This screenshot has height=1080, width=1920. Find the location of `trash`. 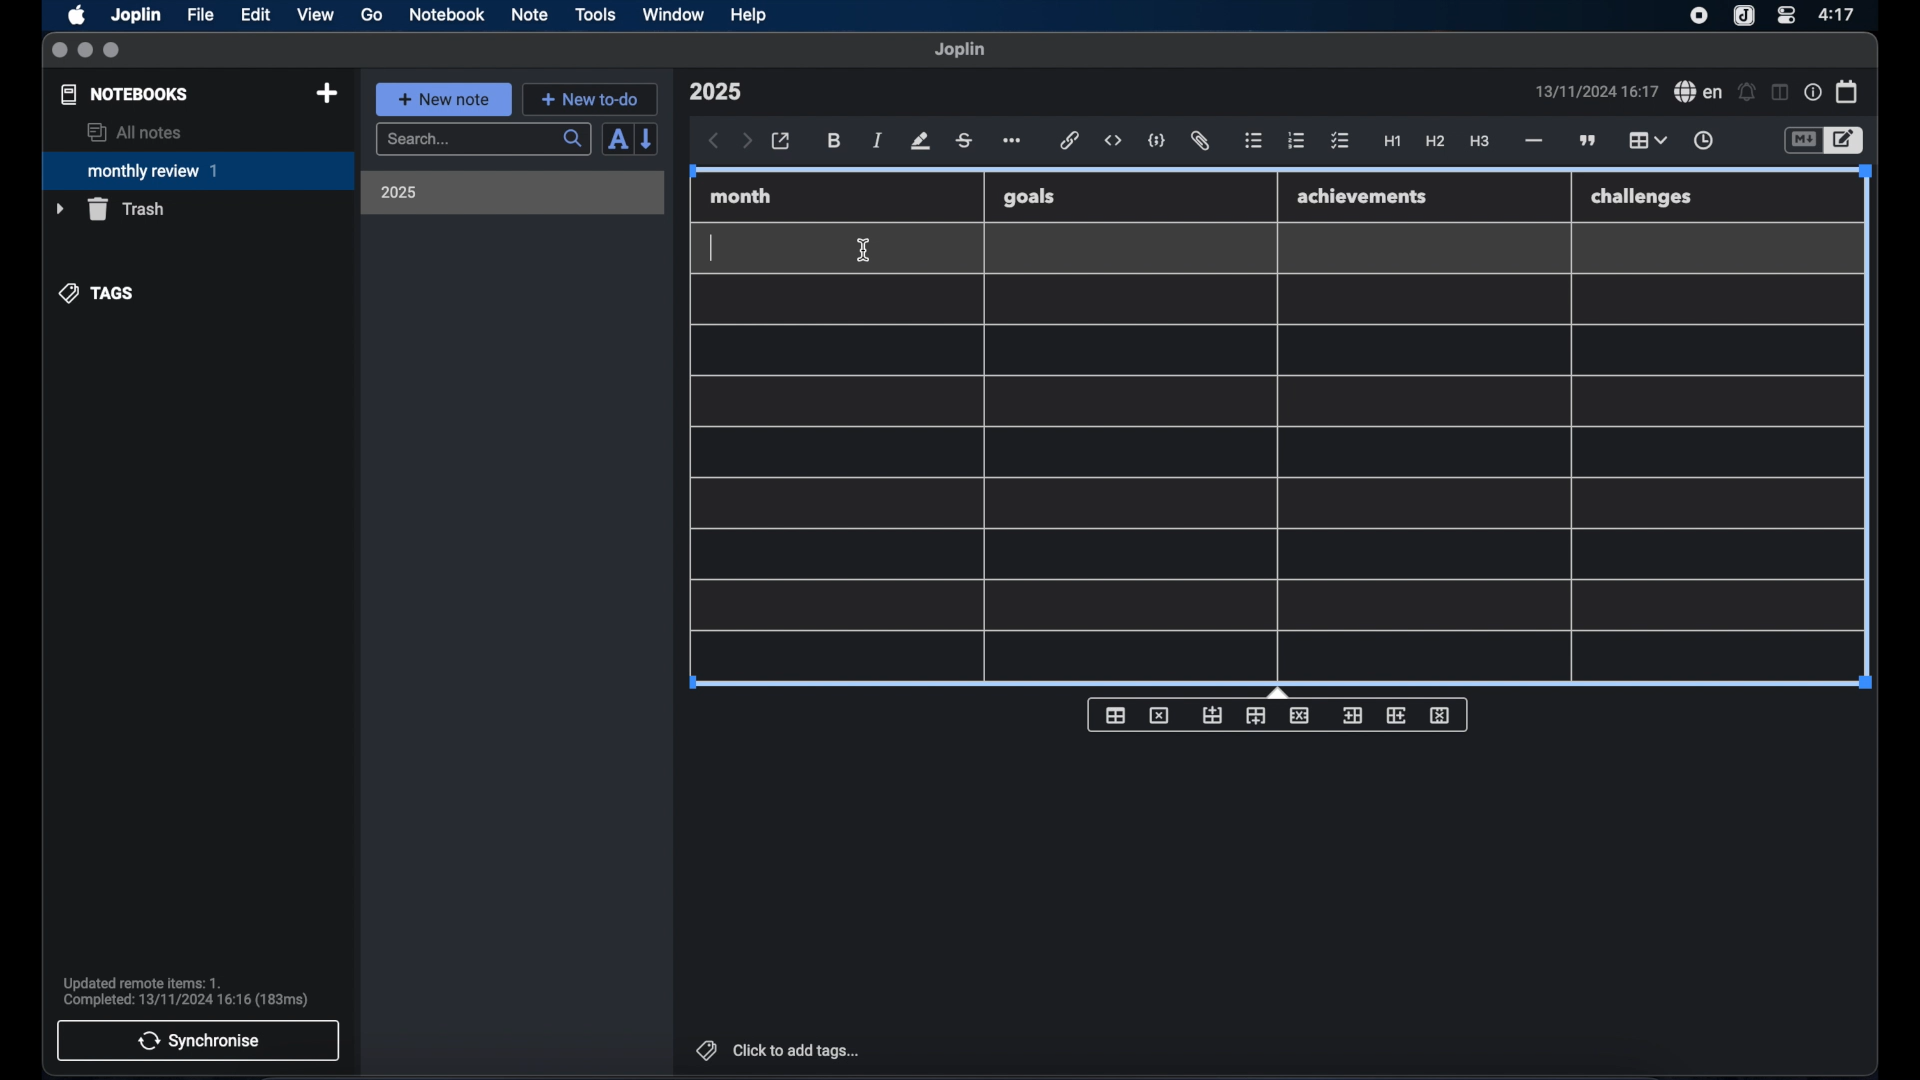

trash is located at coordinates (110, 209).